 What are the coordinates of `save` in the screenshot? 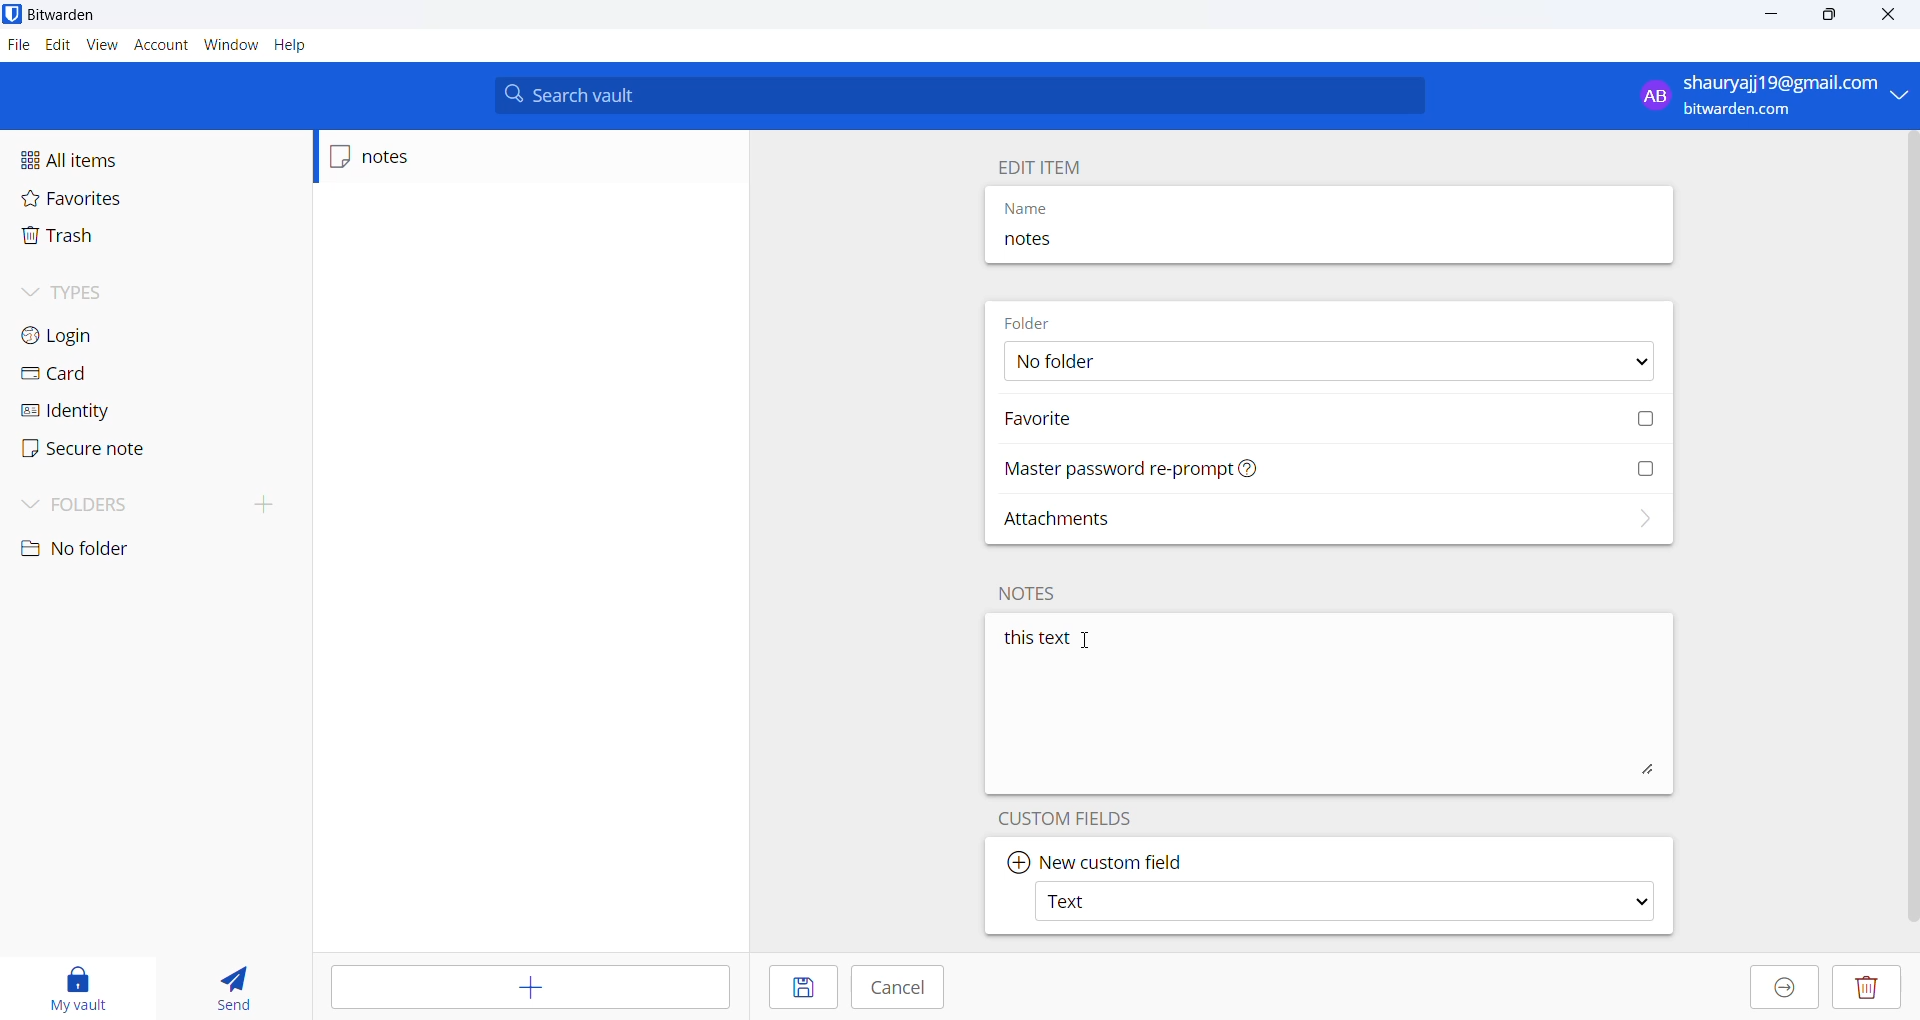 It's located at (801, 987).